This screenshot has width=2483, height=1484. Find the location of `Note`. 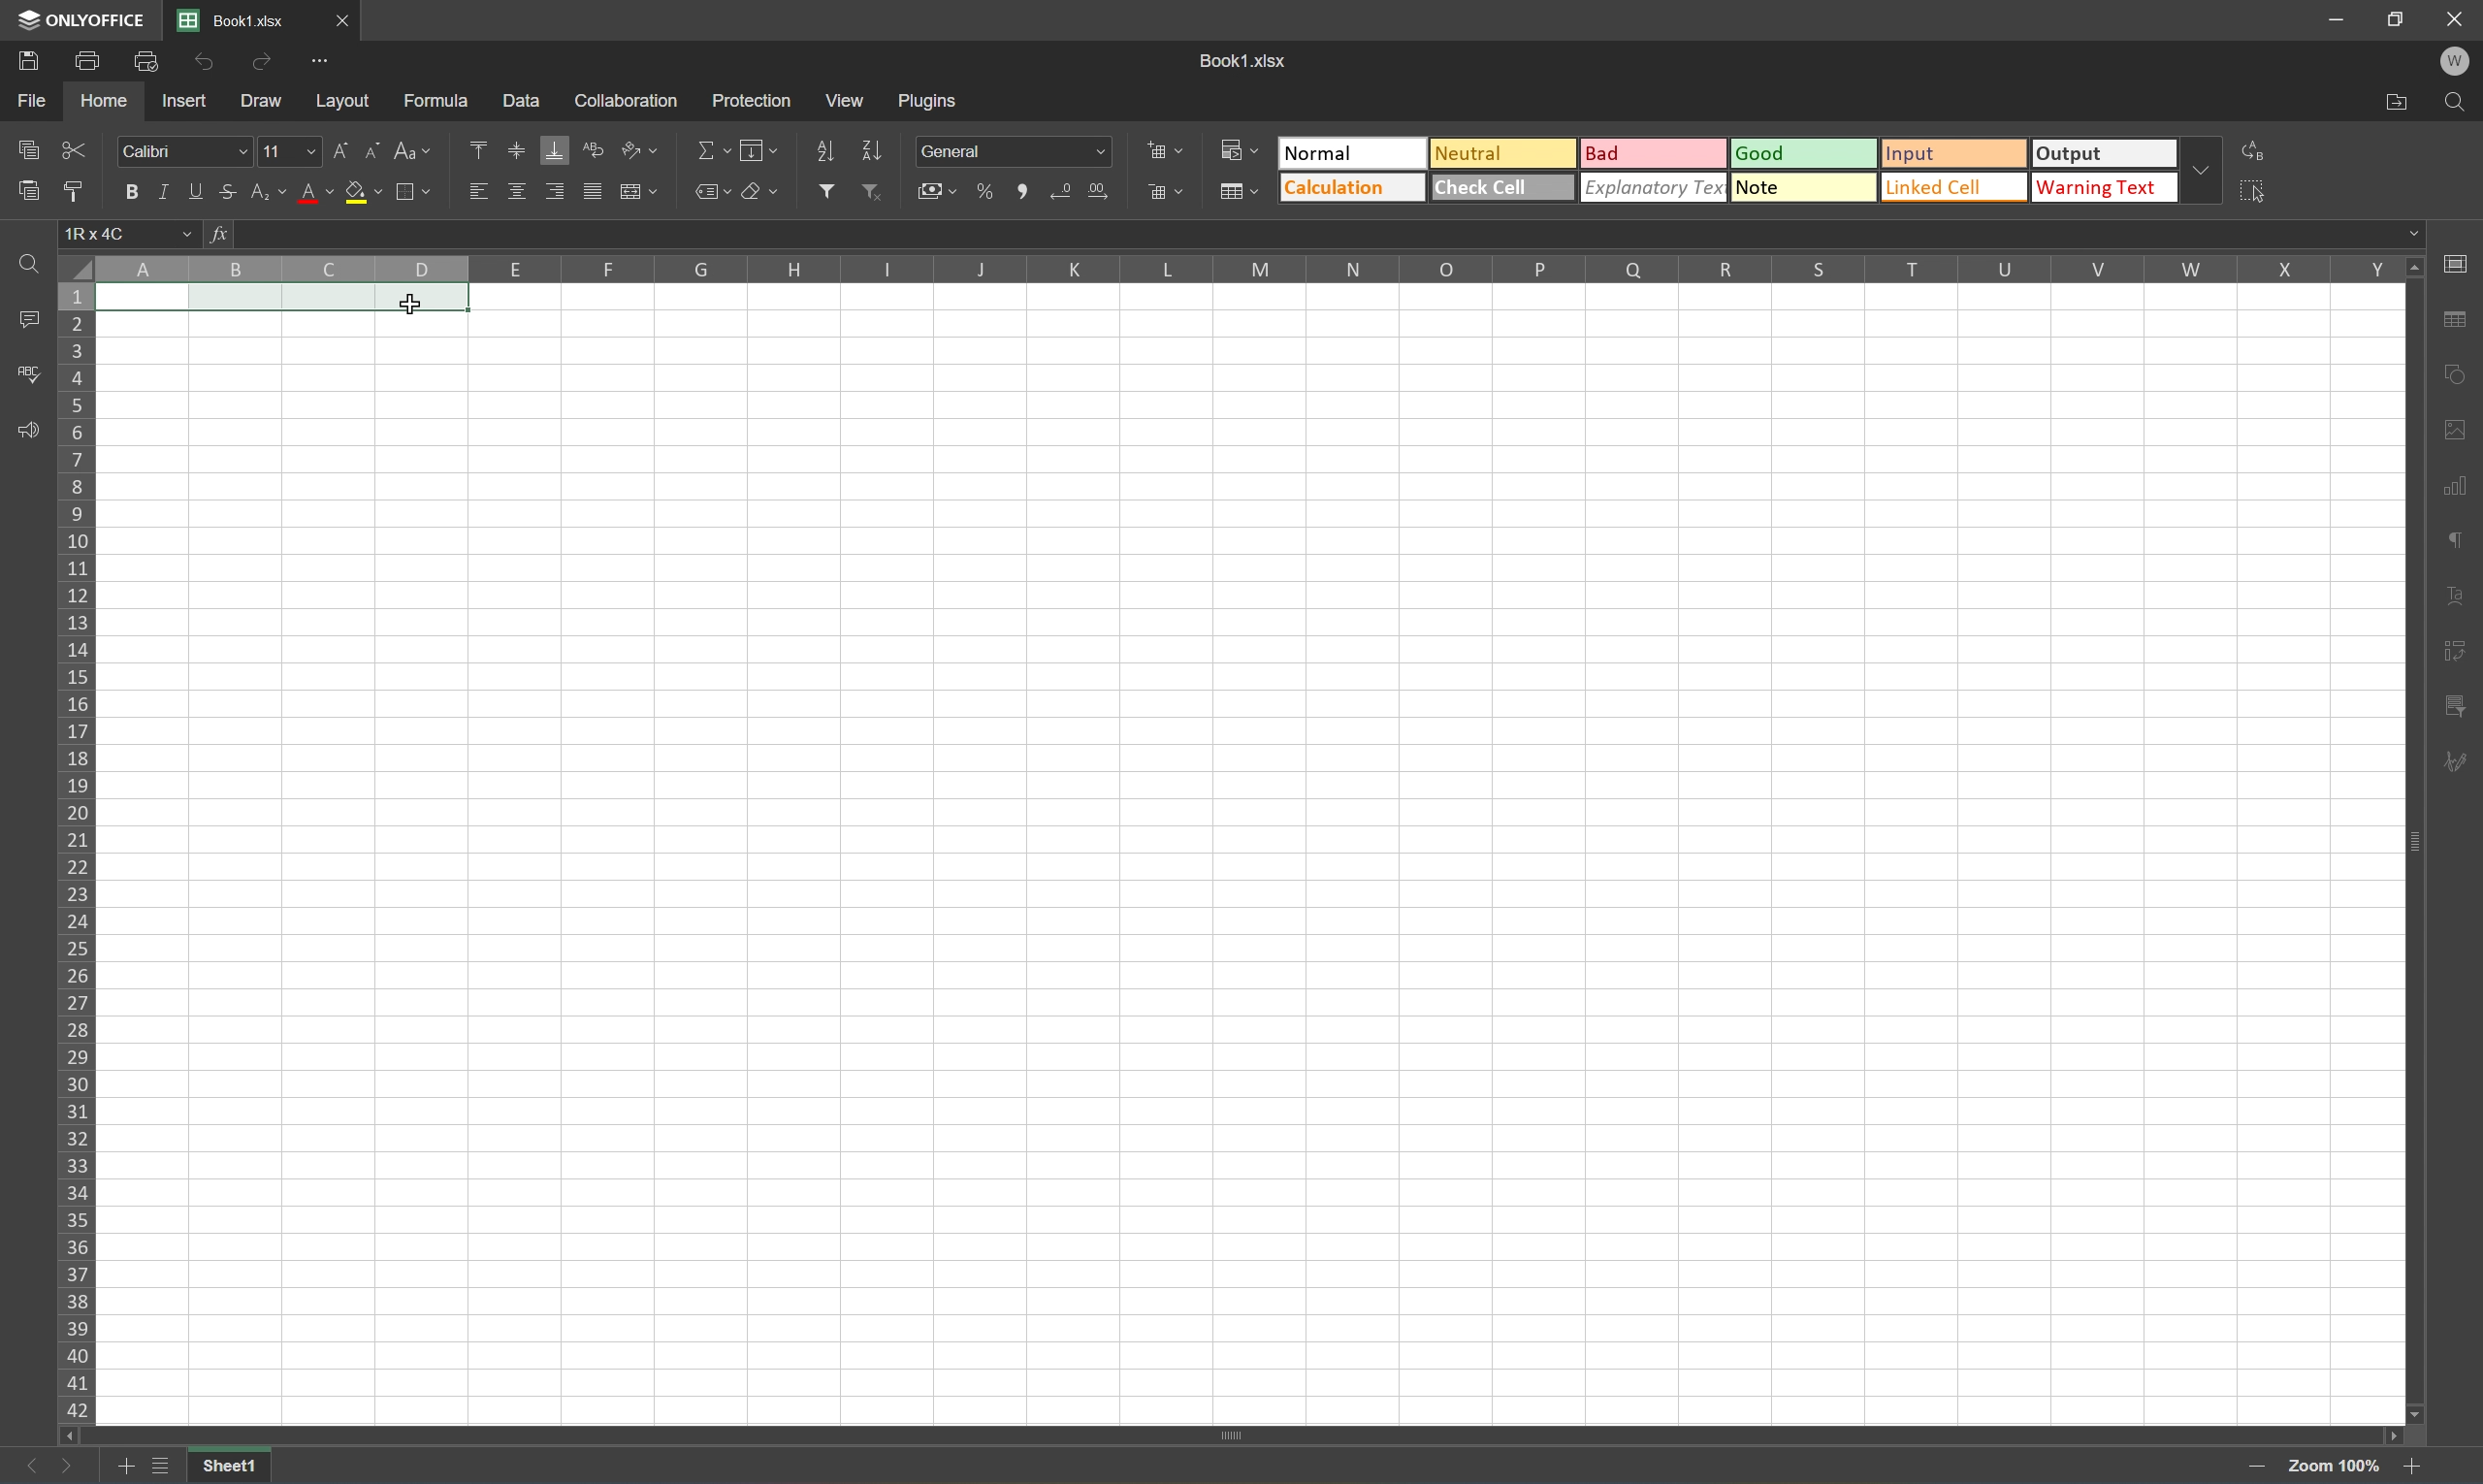

Note is located at coordinates (1801, 187).